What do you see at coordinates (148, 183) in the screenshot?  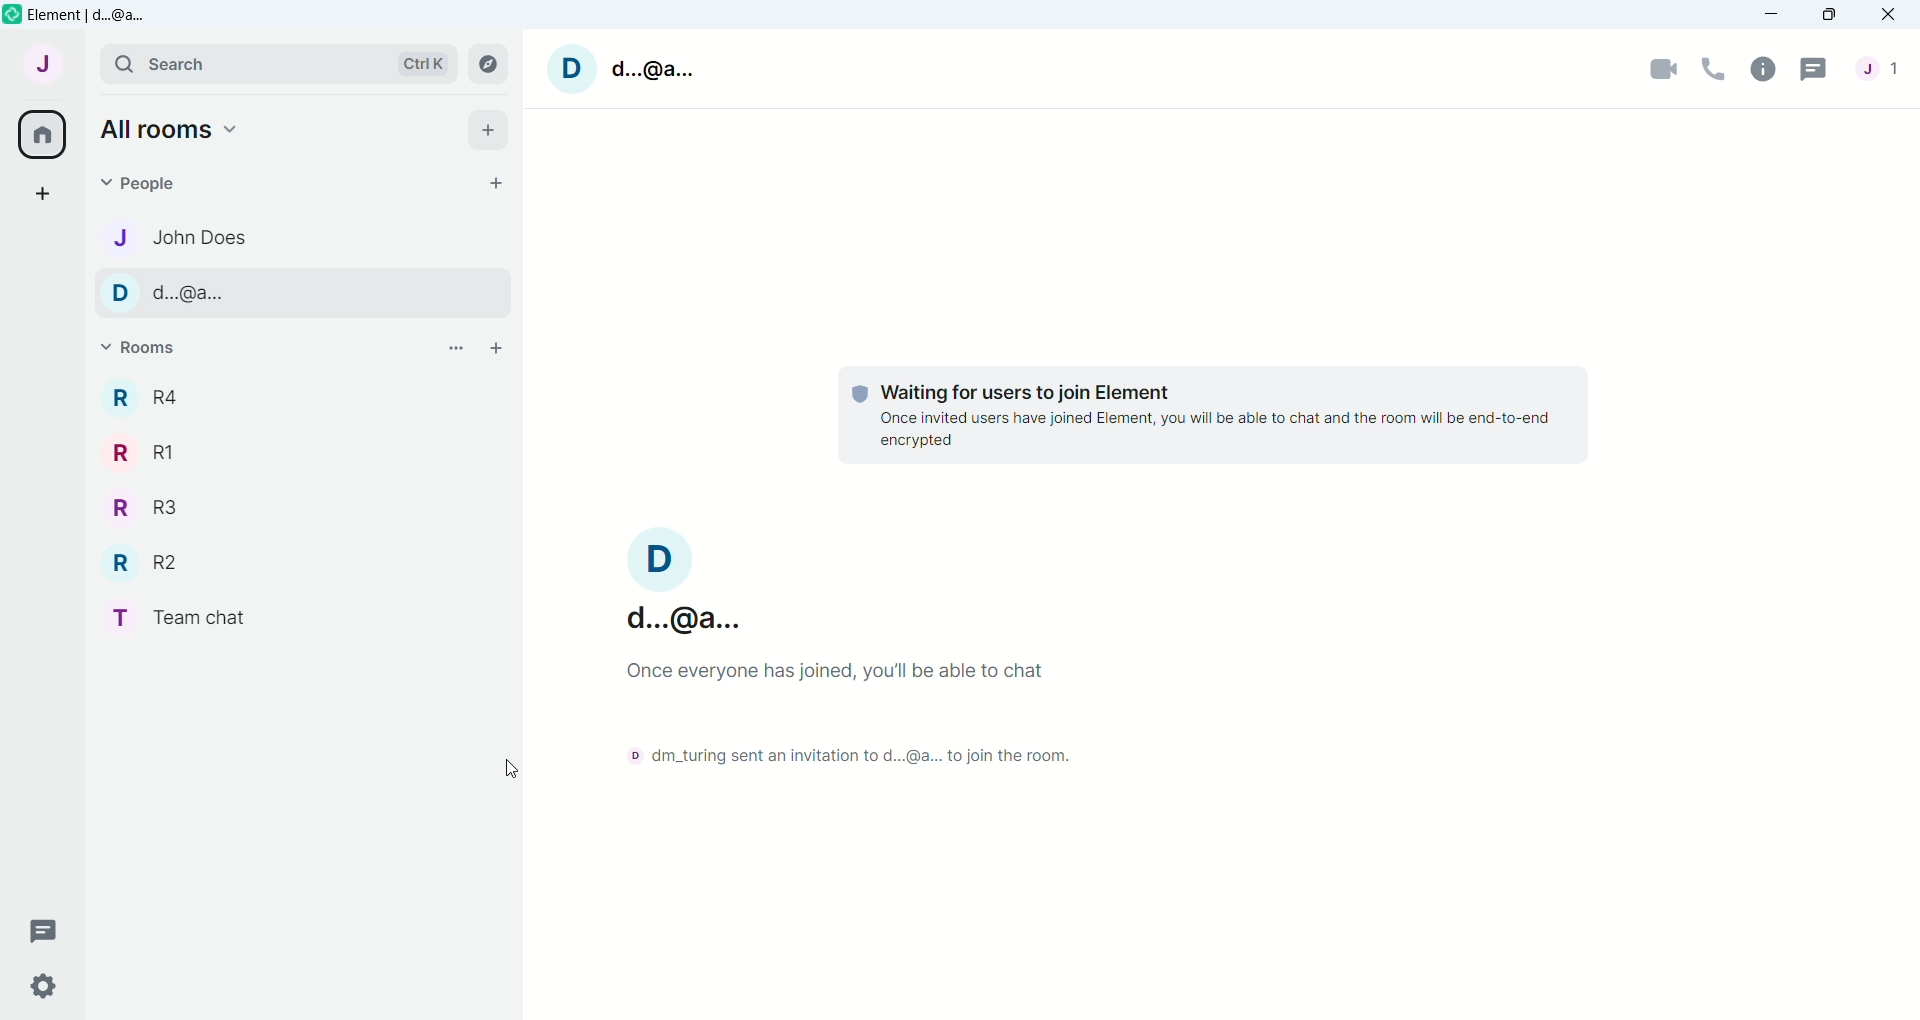 I see `People` at bounding box center [148, 183].